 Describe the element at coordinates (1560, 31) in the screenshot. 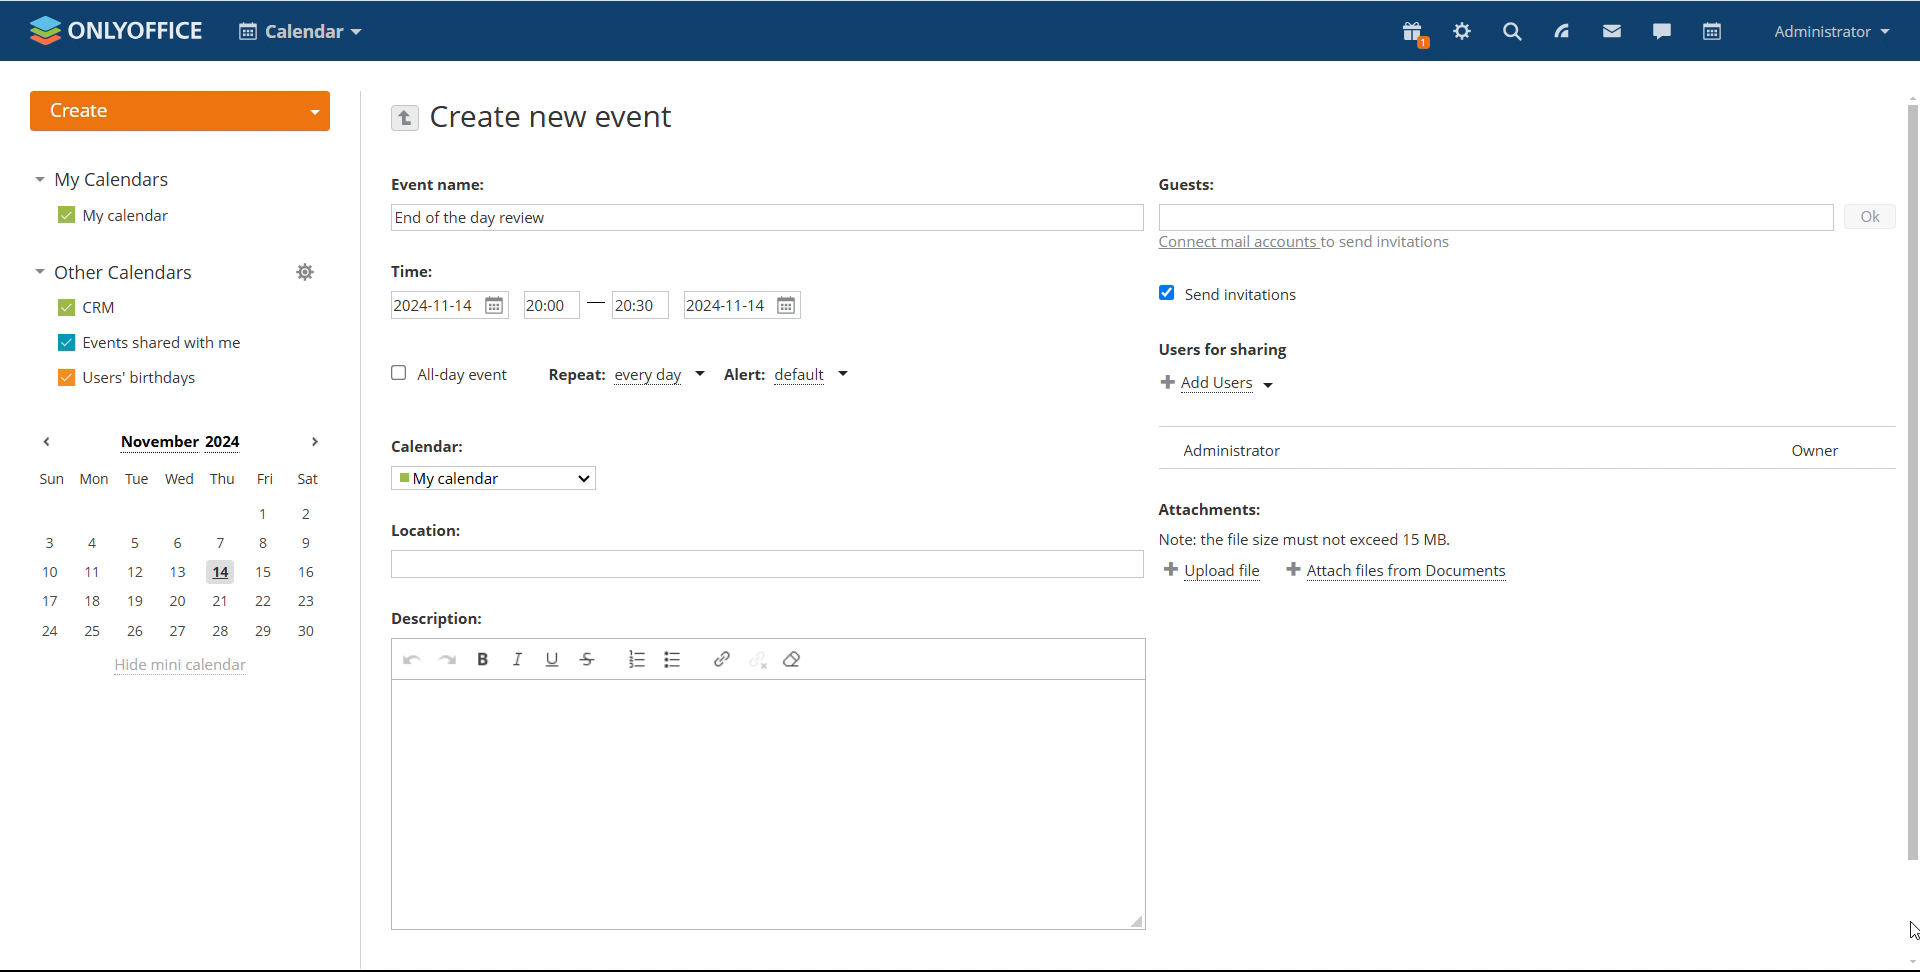

I see `feed` at that location.